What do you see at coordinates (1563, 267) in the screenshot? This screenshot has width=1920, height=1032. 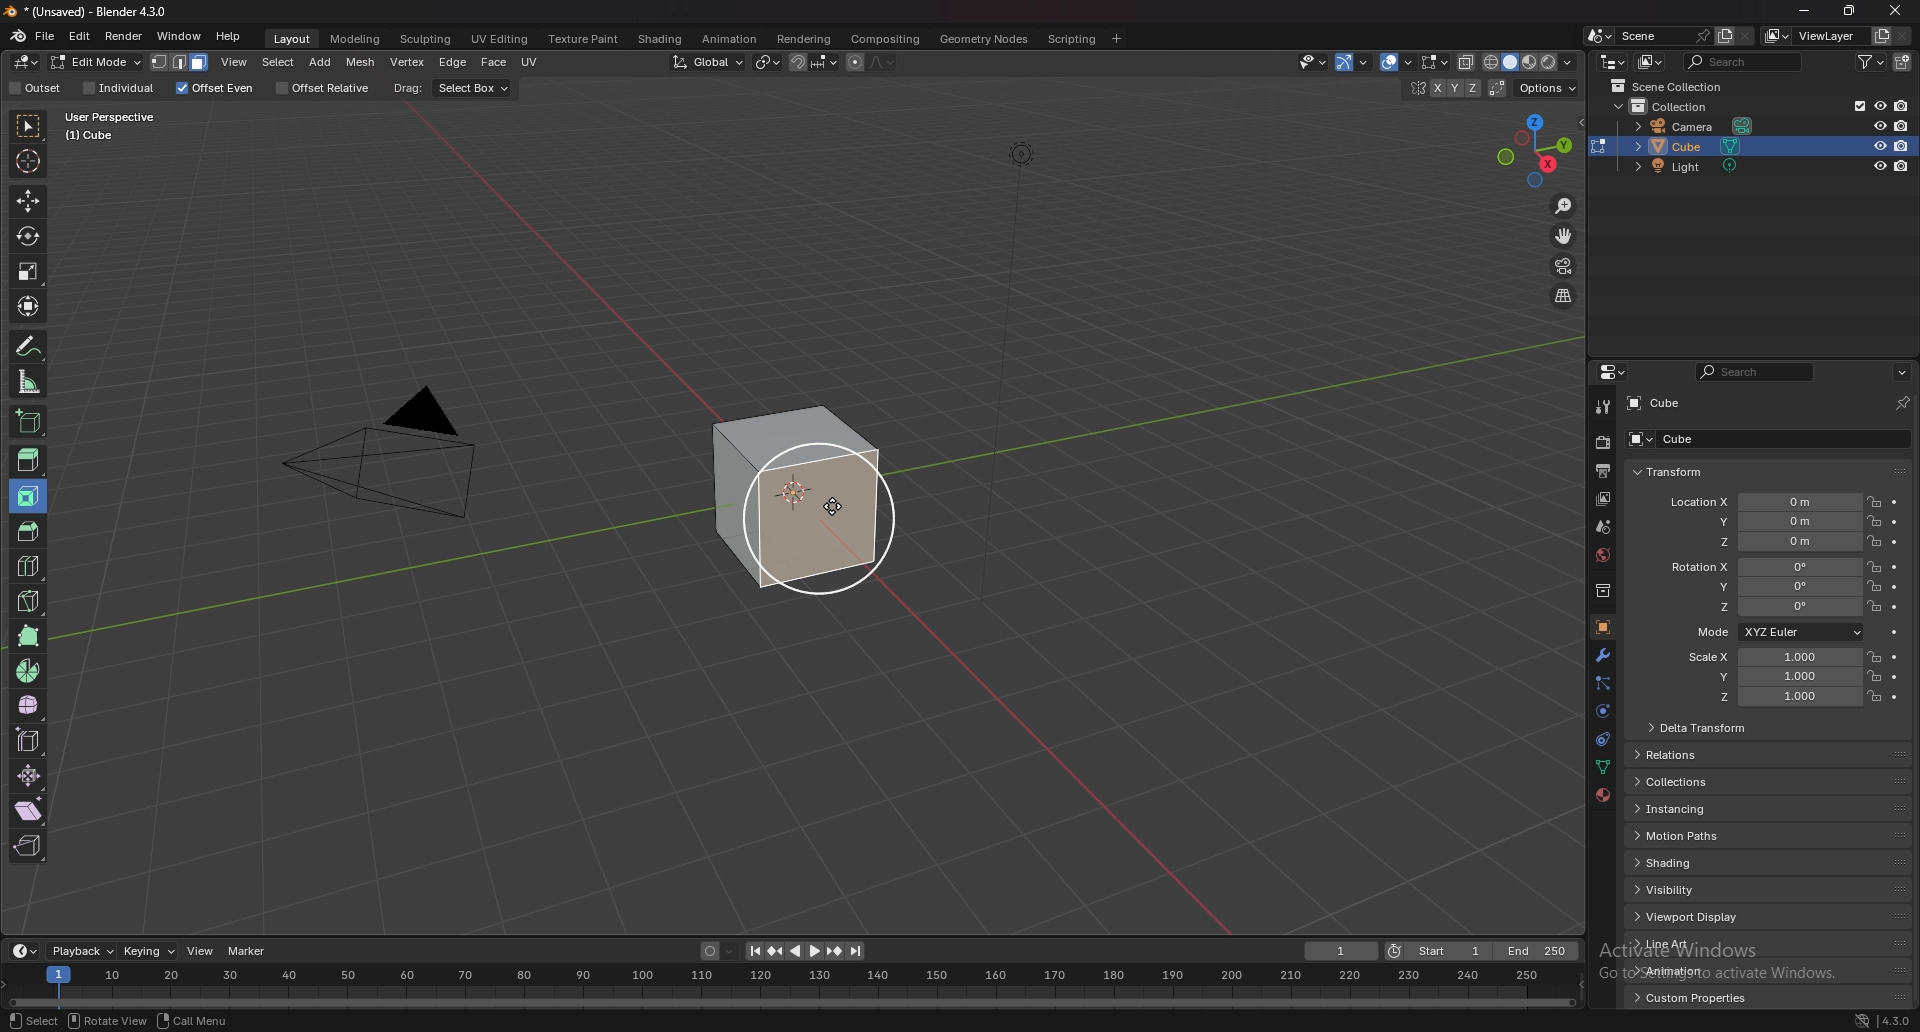 I see `camera viewpoint` at bounding box center [1563, 267].